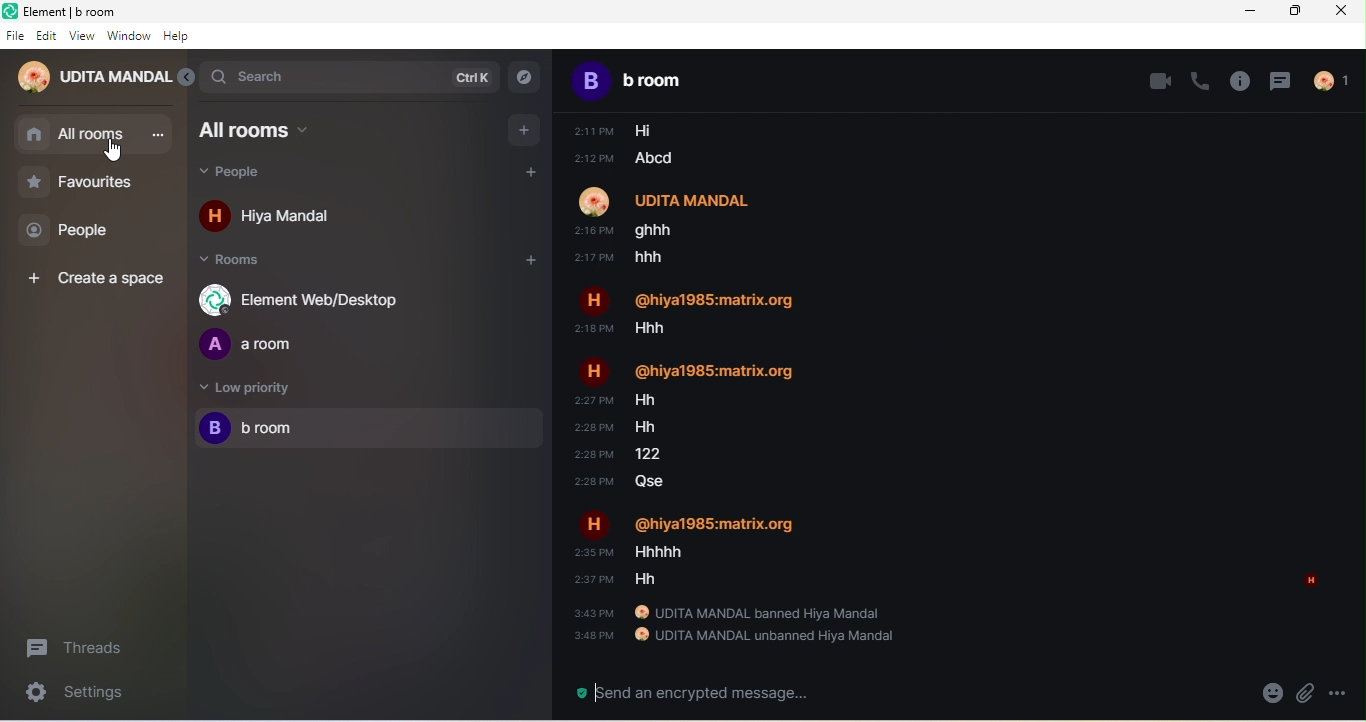 This screenshot has width=1366, height=722. Describe the element at coordinates (1241, 81) in the screenshot. I see `room info` at that location.